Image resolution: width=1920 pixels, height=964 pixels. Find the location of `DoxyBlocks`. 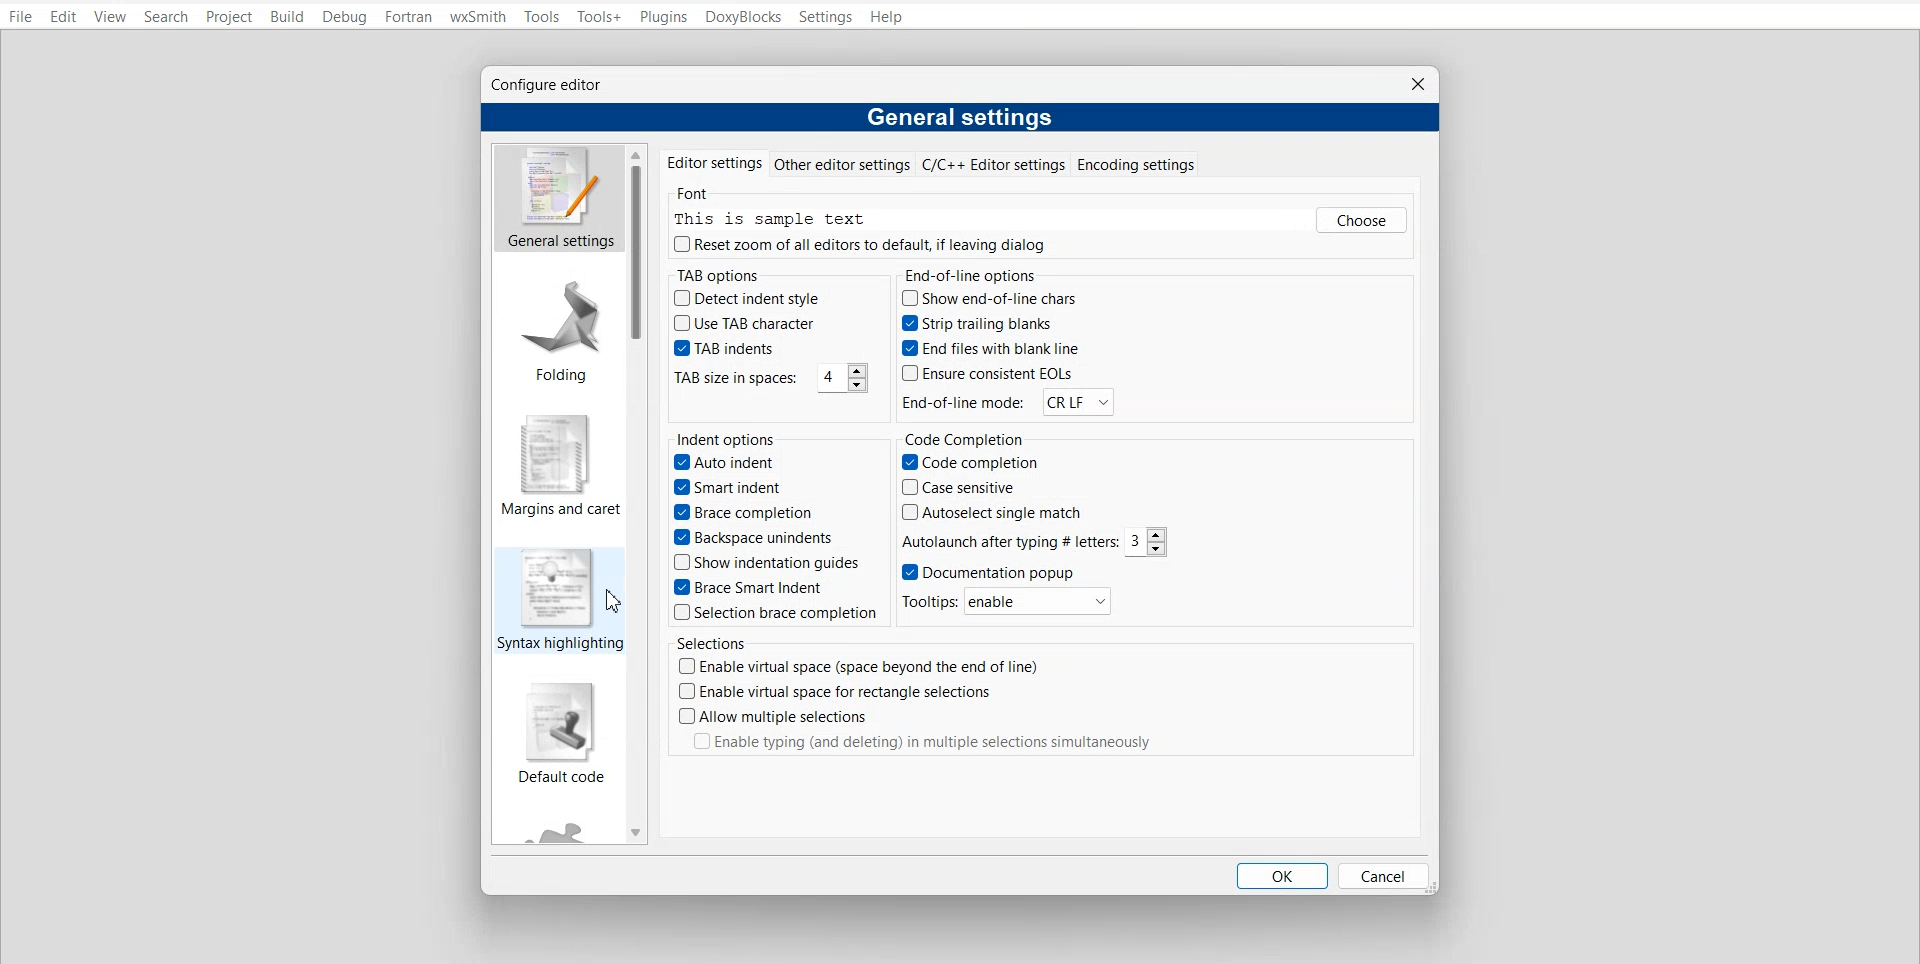

DoxyBlocks is located at coordinates (744, 17).